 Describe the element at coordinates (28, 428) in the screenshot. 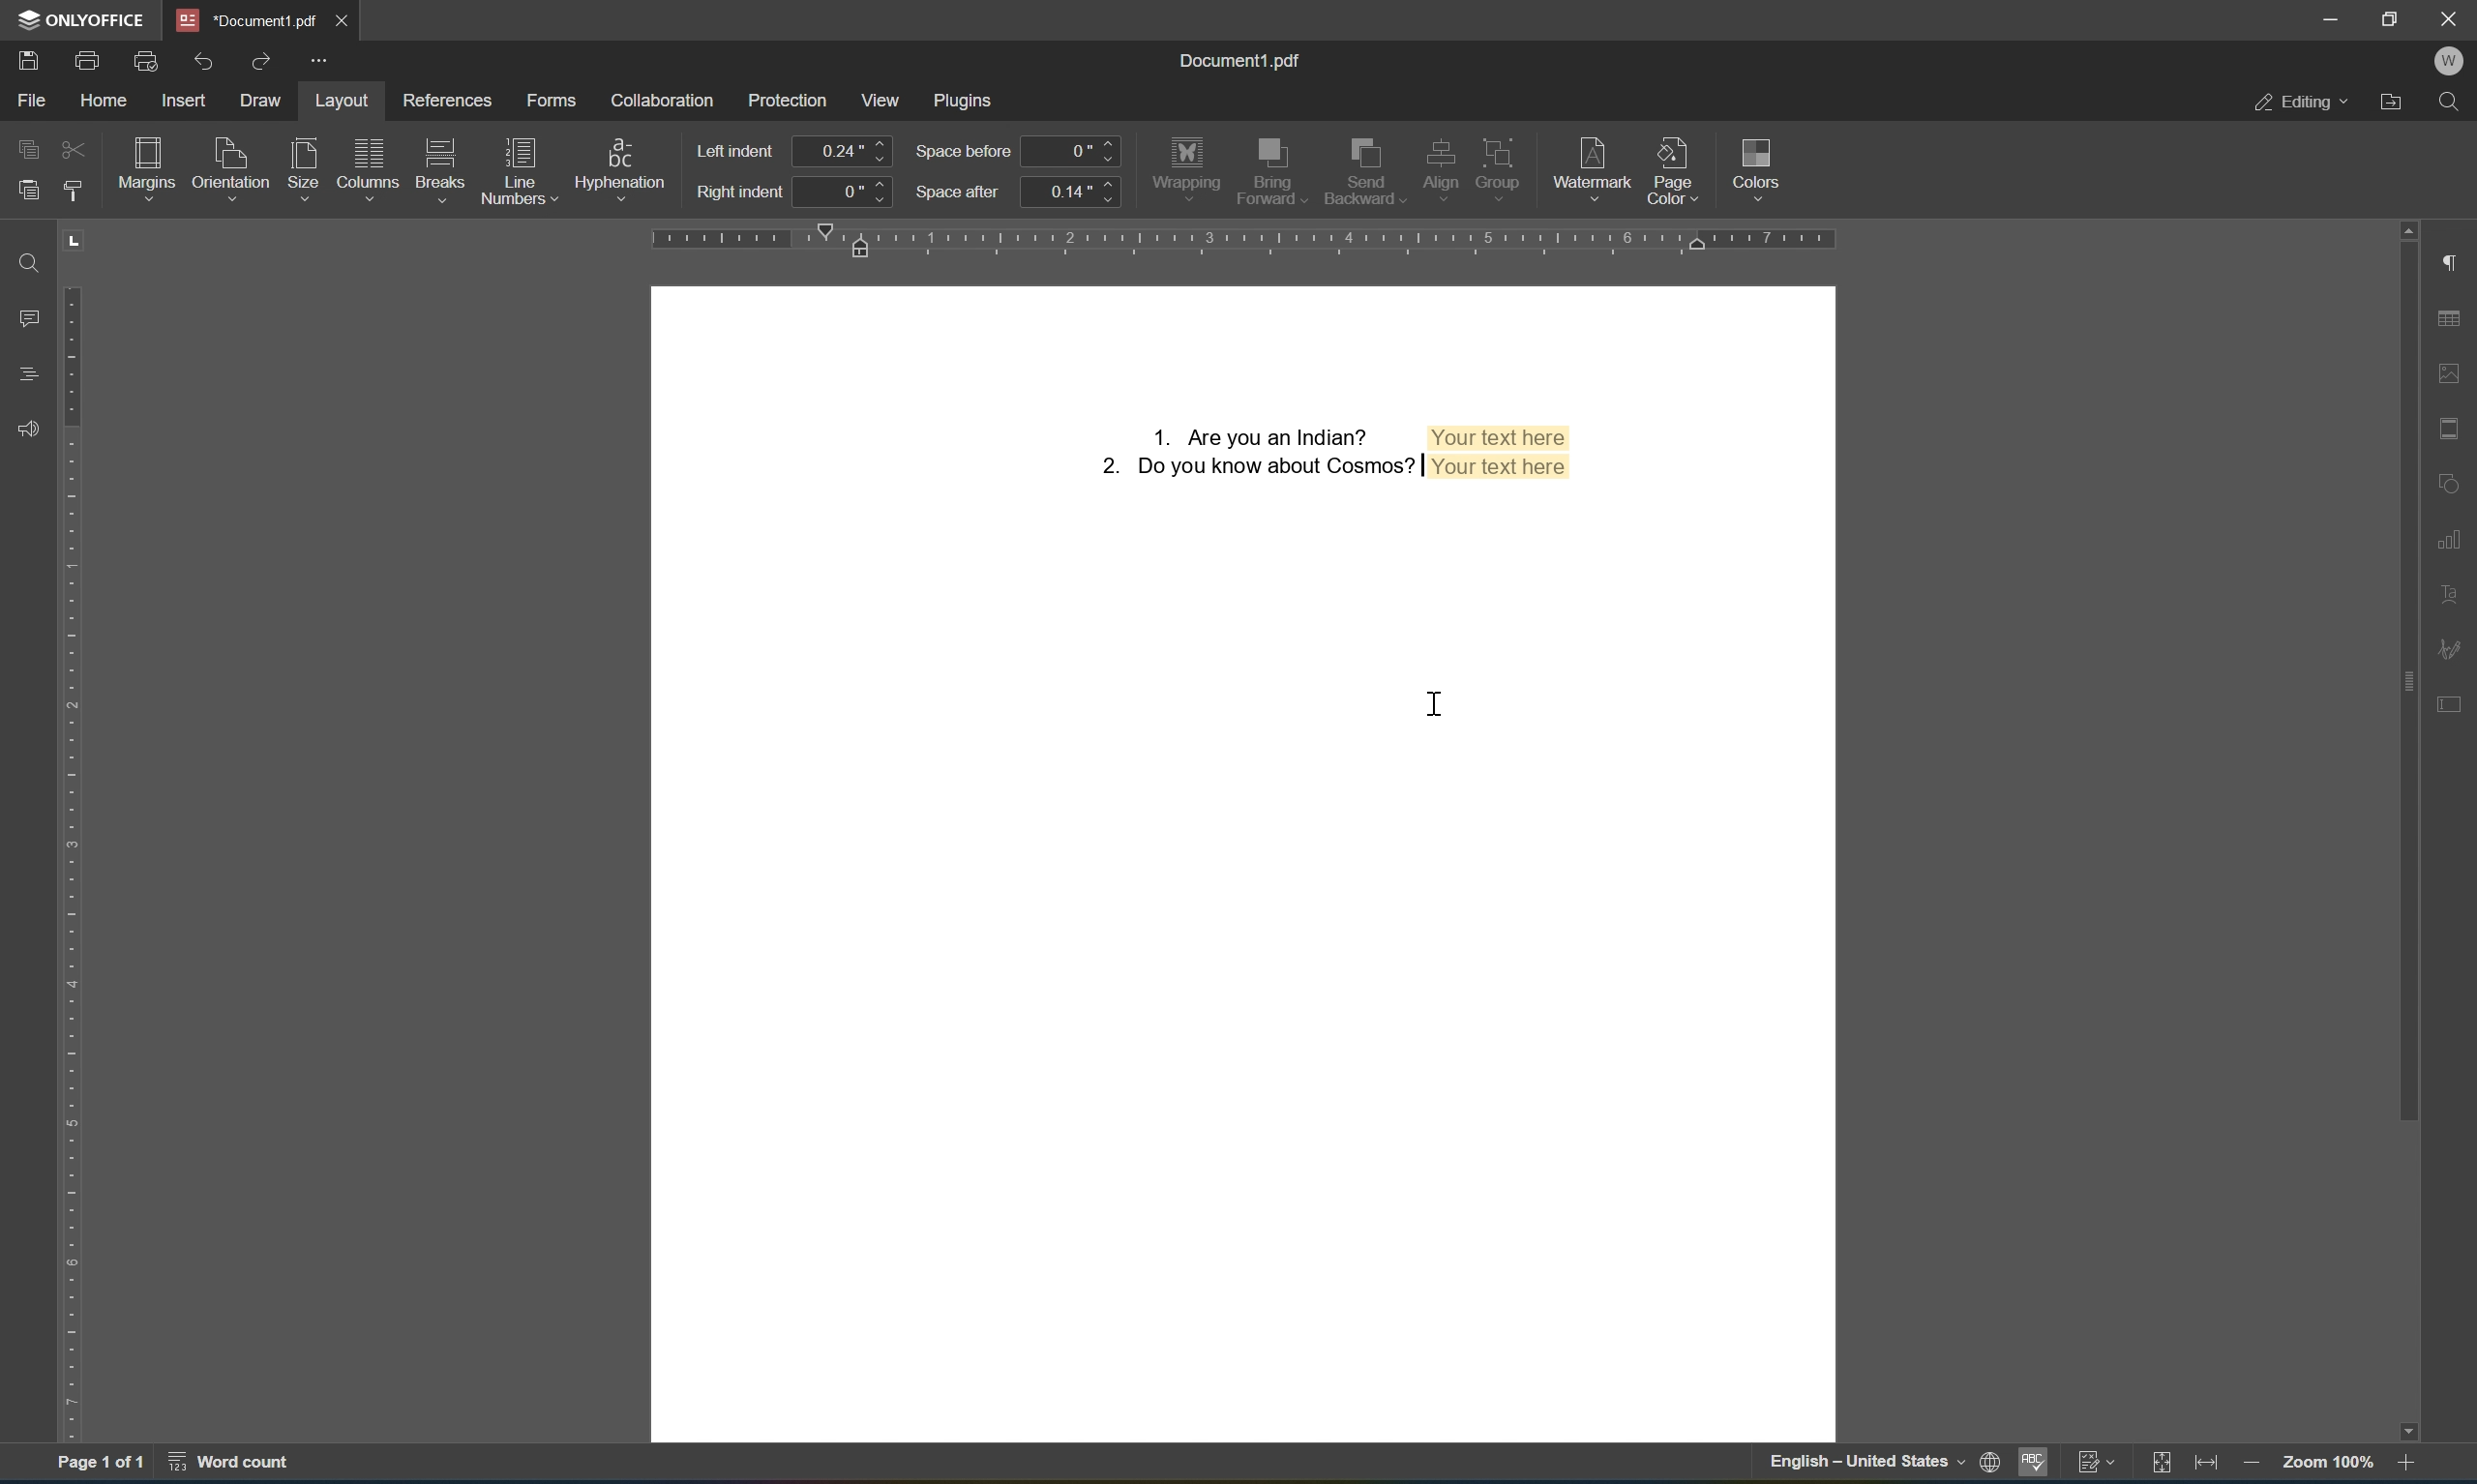

I see `Feedback & support` at that location.